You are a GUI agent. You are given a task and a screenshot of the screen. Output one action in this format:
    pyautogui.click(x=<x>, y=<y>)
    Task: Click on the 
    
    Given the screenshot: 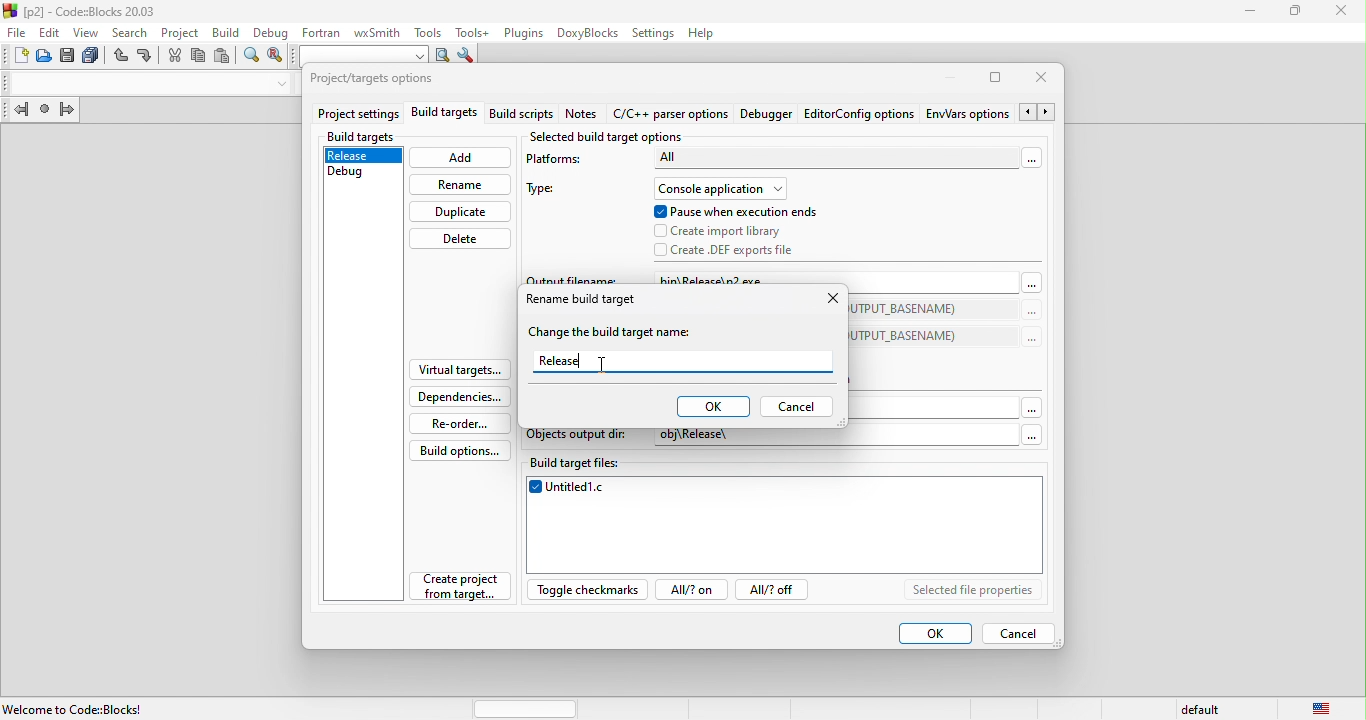 What is the action you would take?
    pyautogui.click(x=1026, y=434)
    